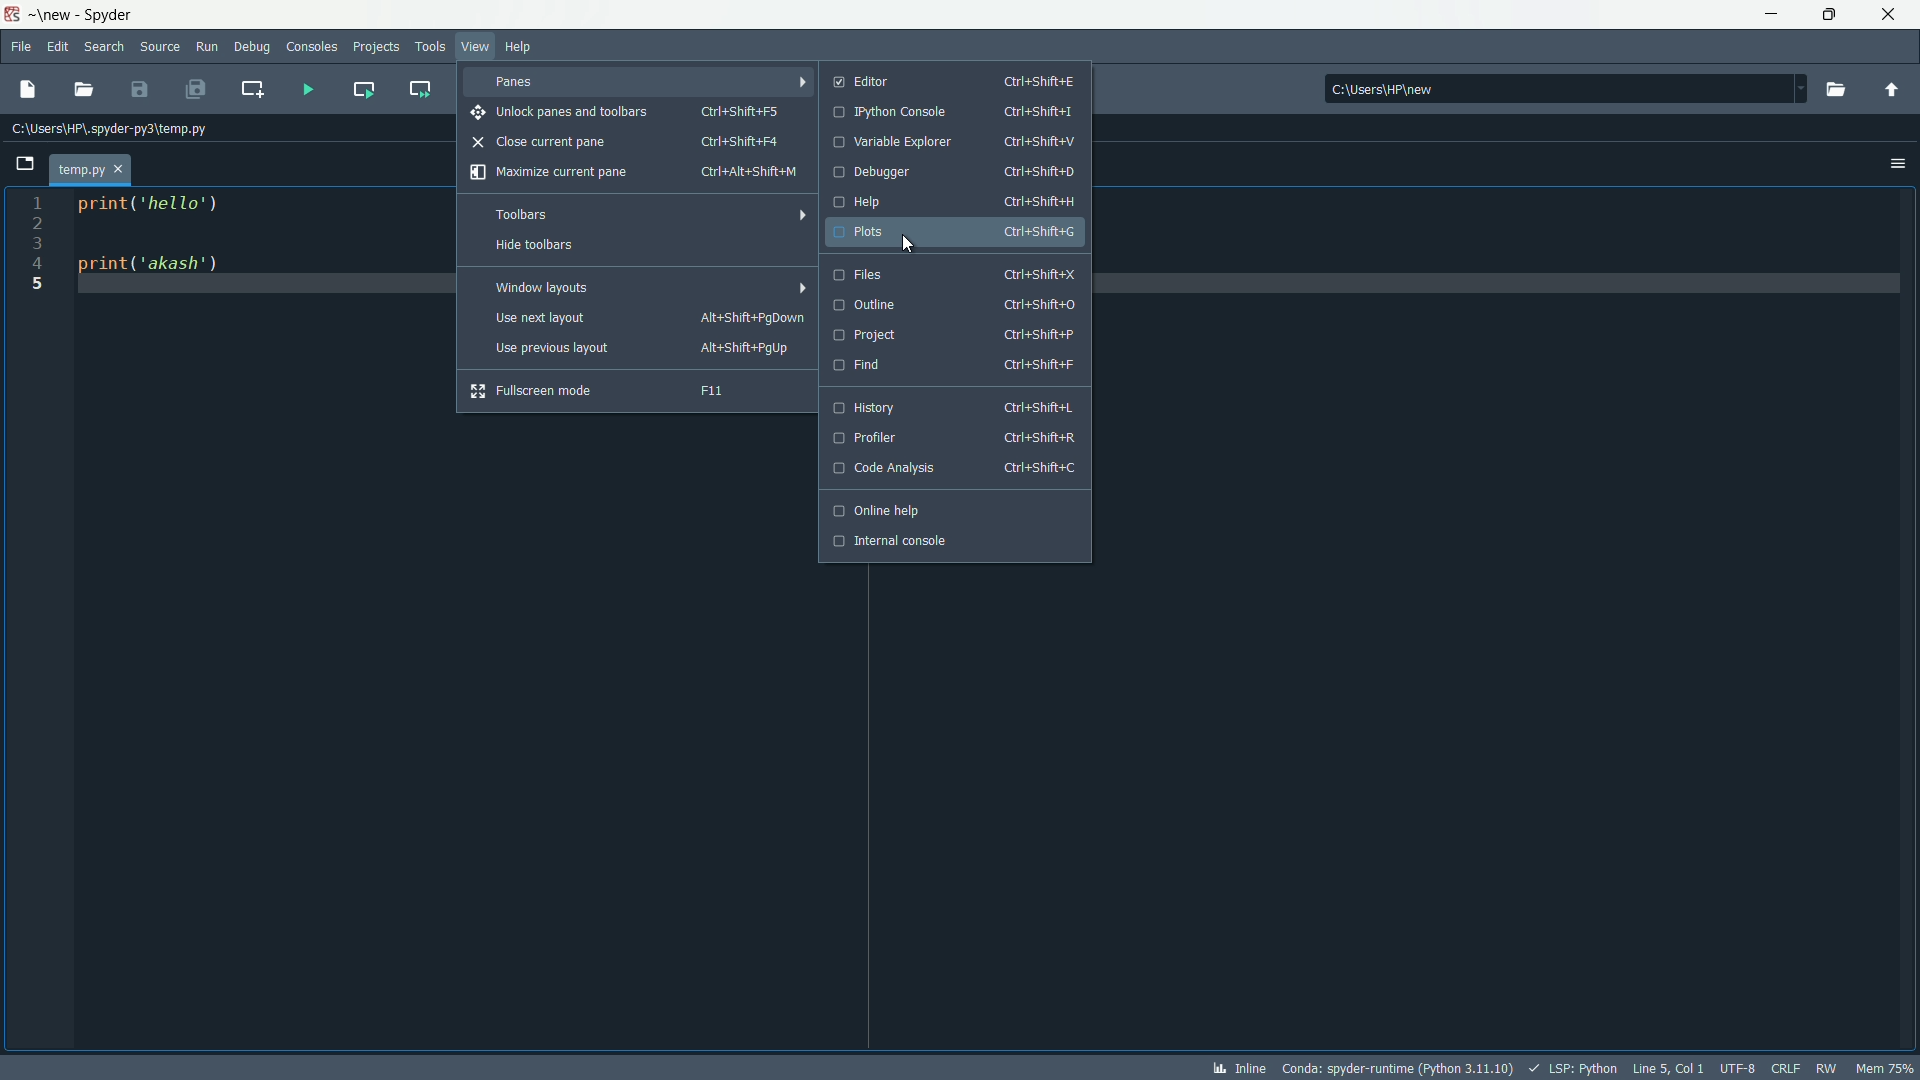 This screenshot has height=1080, width=1920. Describe the element at coordinates (954, 174) in the screenshot. I see `debugger` at that location.